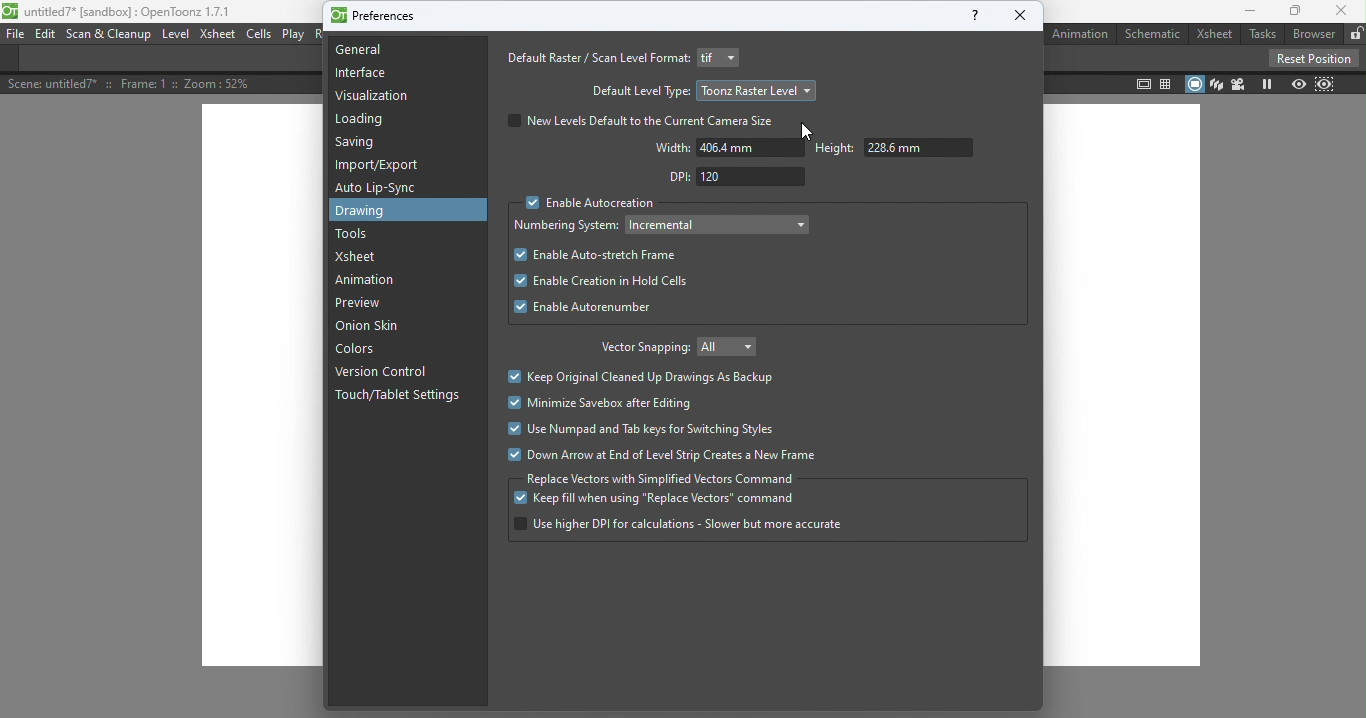 The width and height of the screenshot is (1366, 718). I want to click on Touch/tablet settings, so click(400, 400).